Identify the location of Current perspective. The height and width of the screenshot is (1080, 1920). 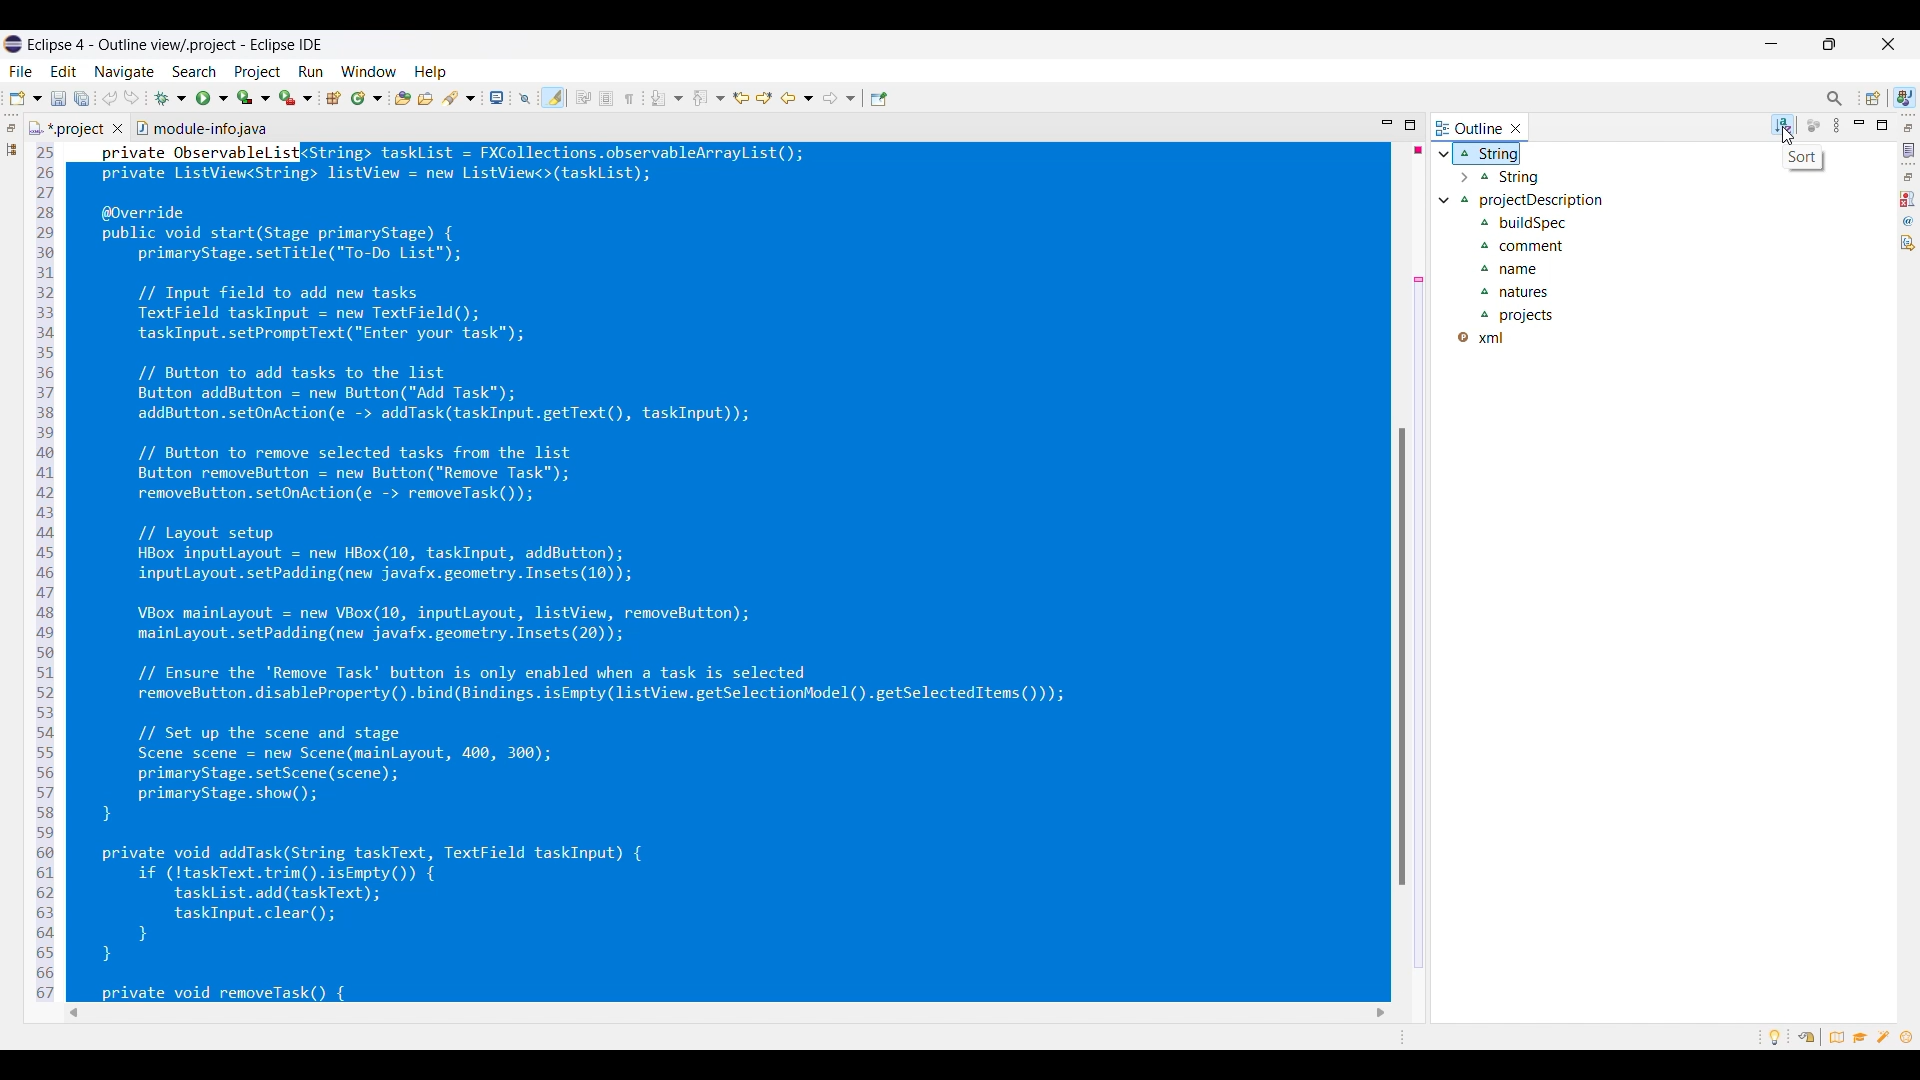
(1905, 97).